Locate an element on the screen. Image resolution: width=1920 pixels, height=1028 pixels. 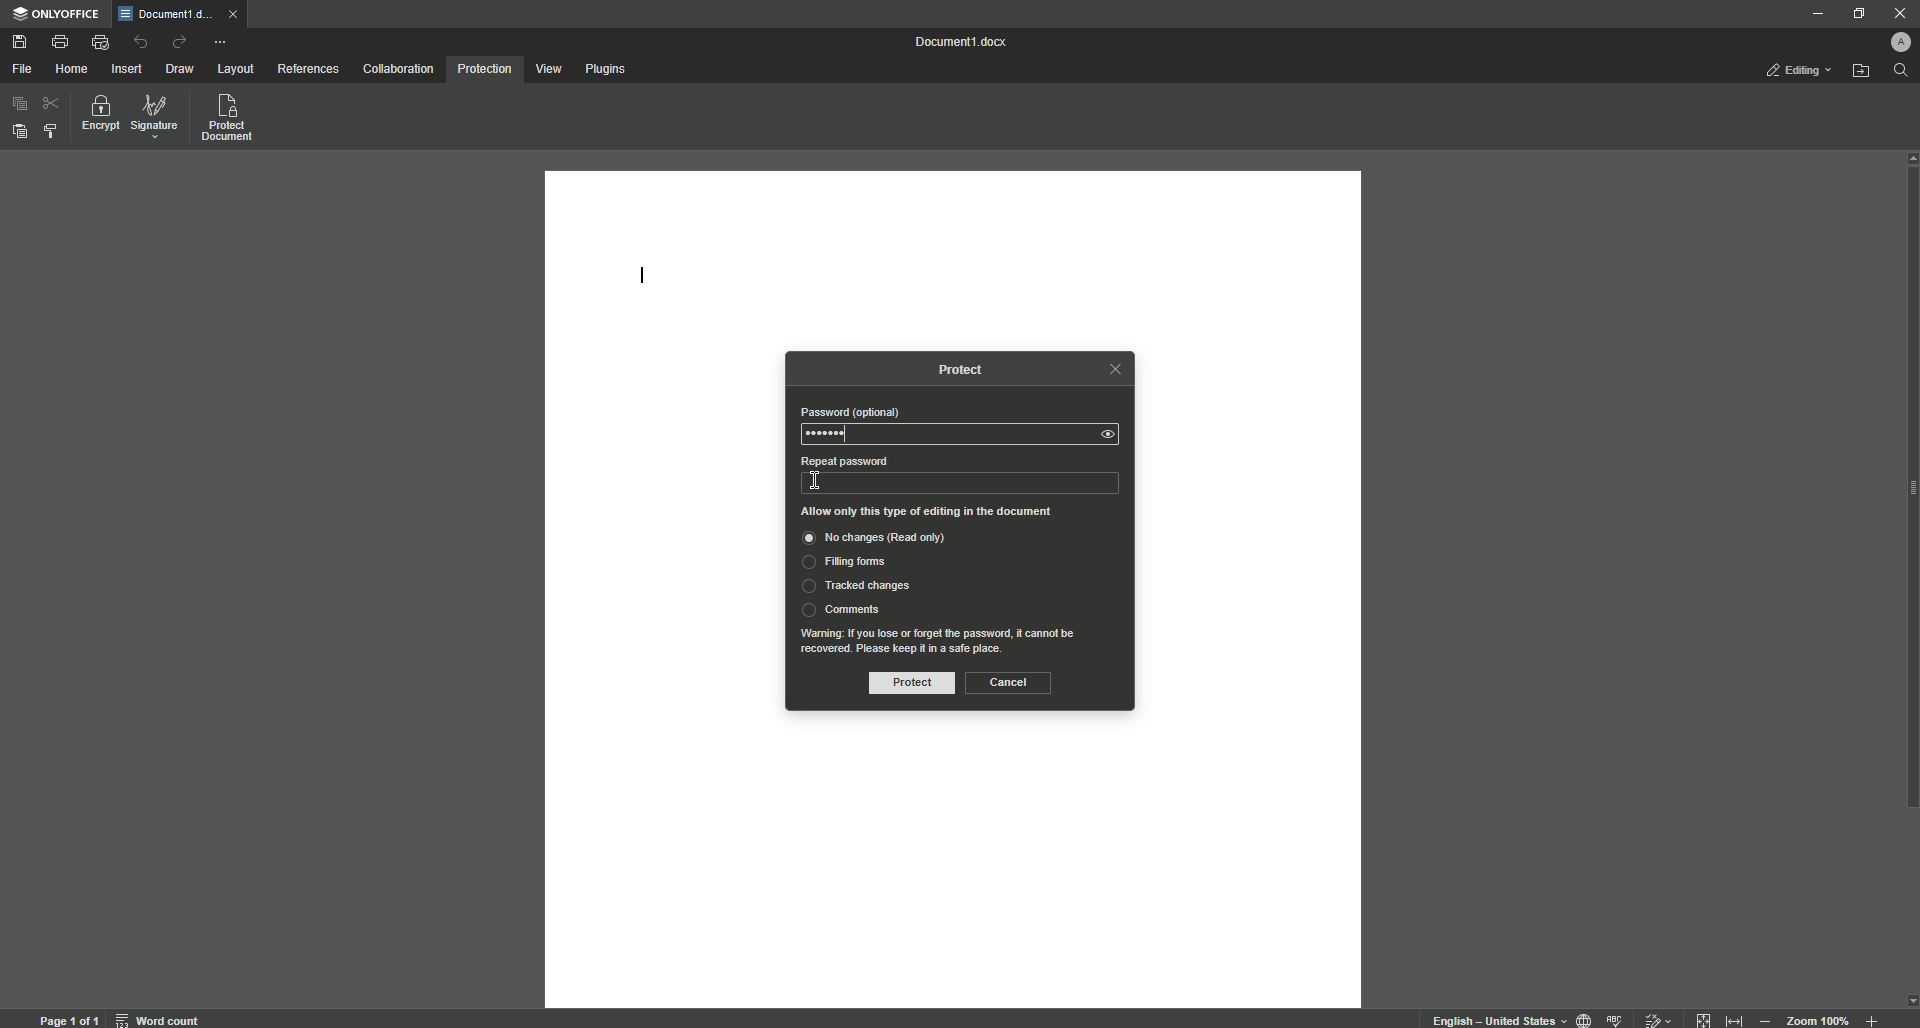
seen is located at coordinates (1113, 434).